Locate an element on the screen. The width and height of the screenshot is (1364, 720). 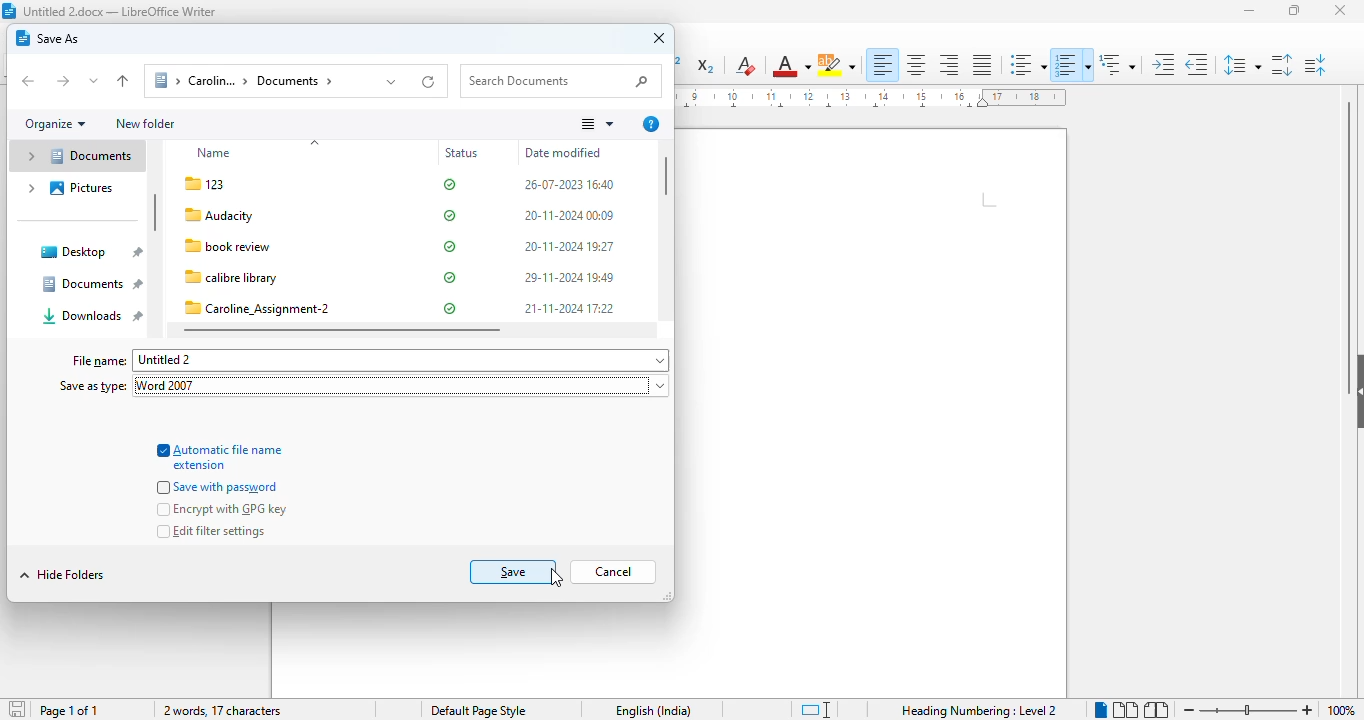
save is located at coordinates (16, 709).